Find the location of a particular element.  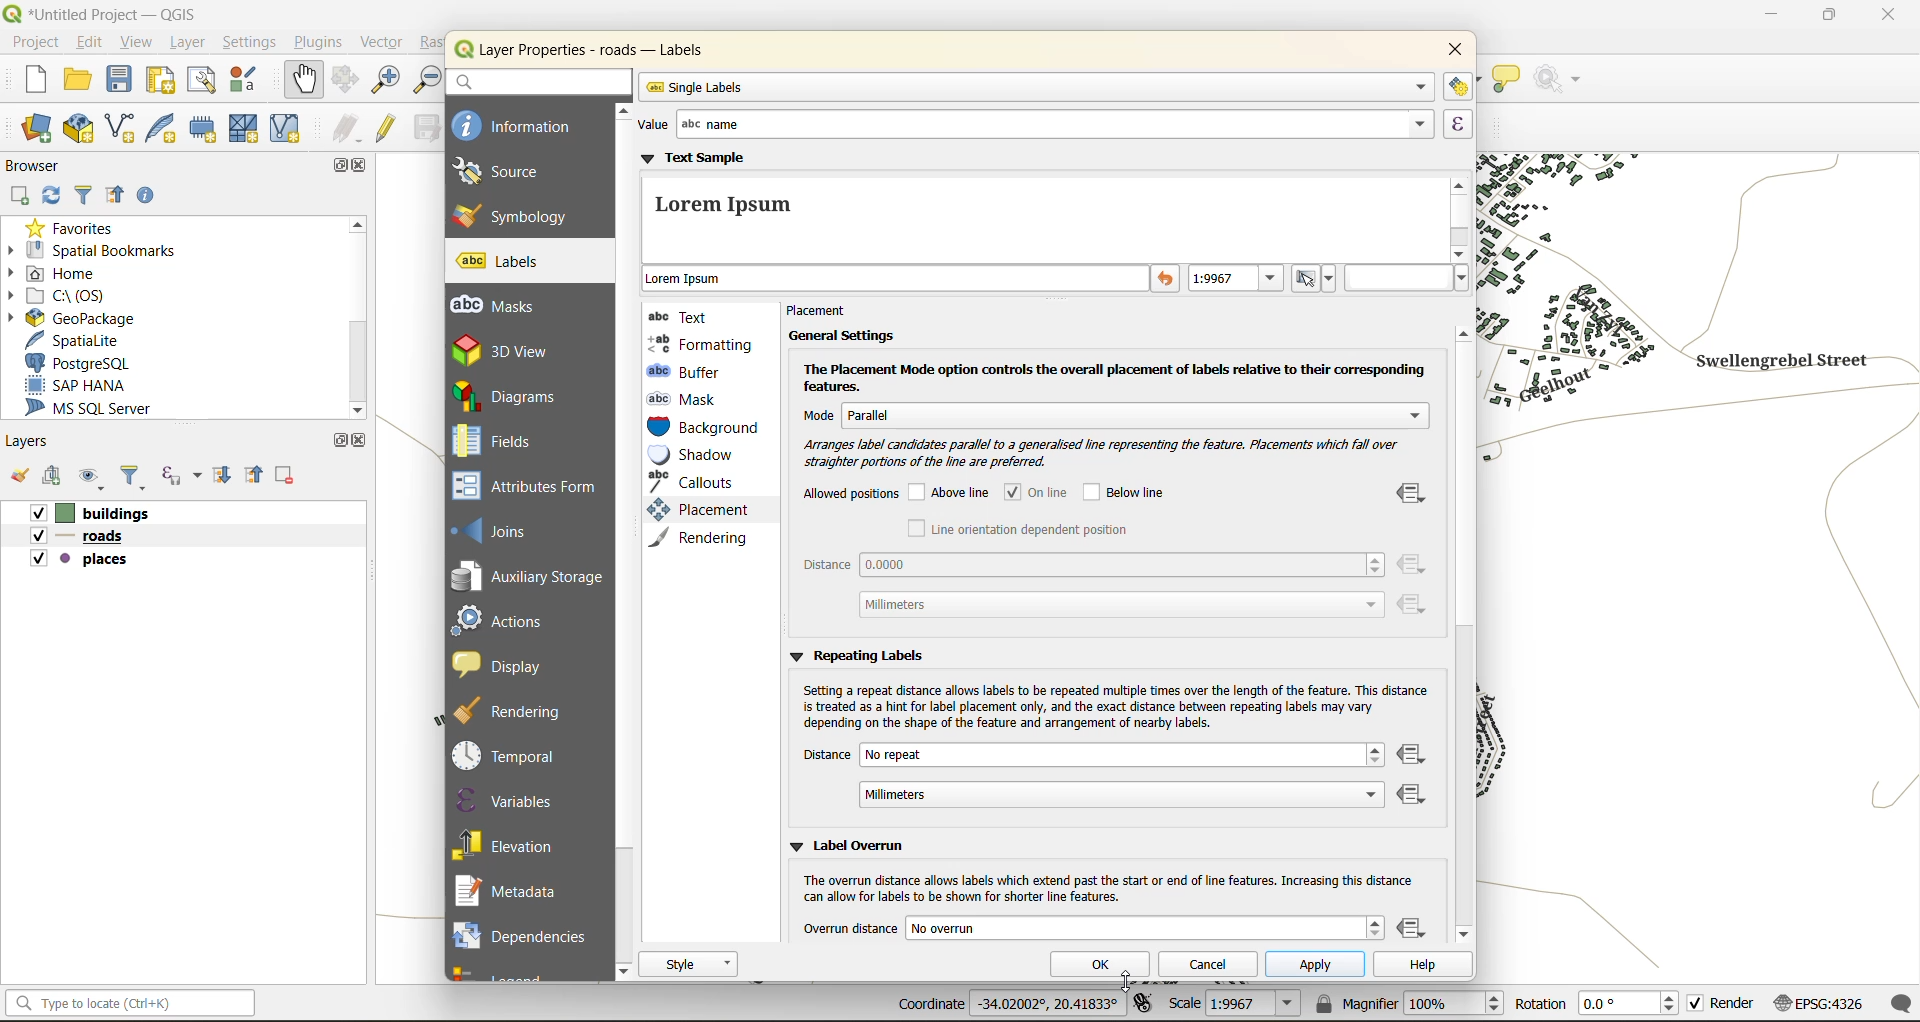

pan to selection is located at coordinates (346, 81).